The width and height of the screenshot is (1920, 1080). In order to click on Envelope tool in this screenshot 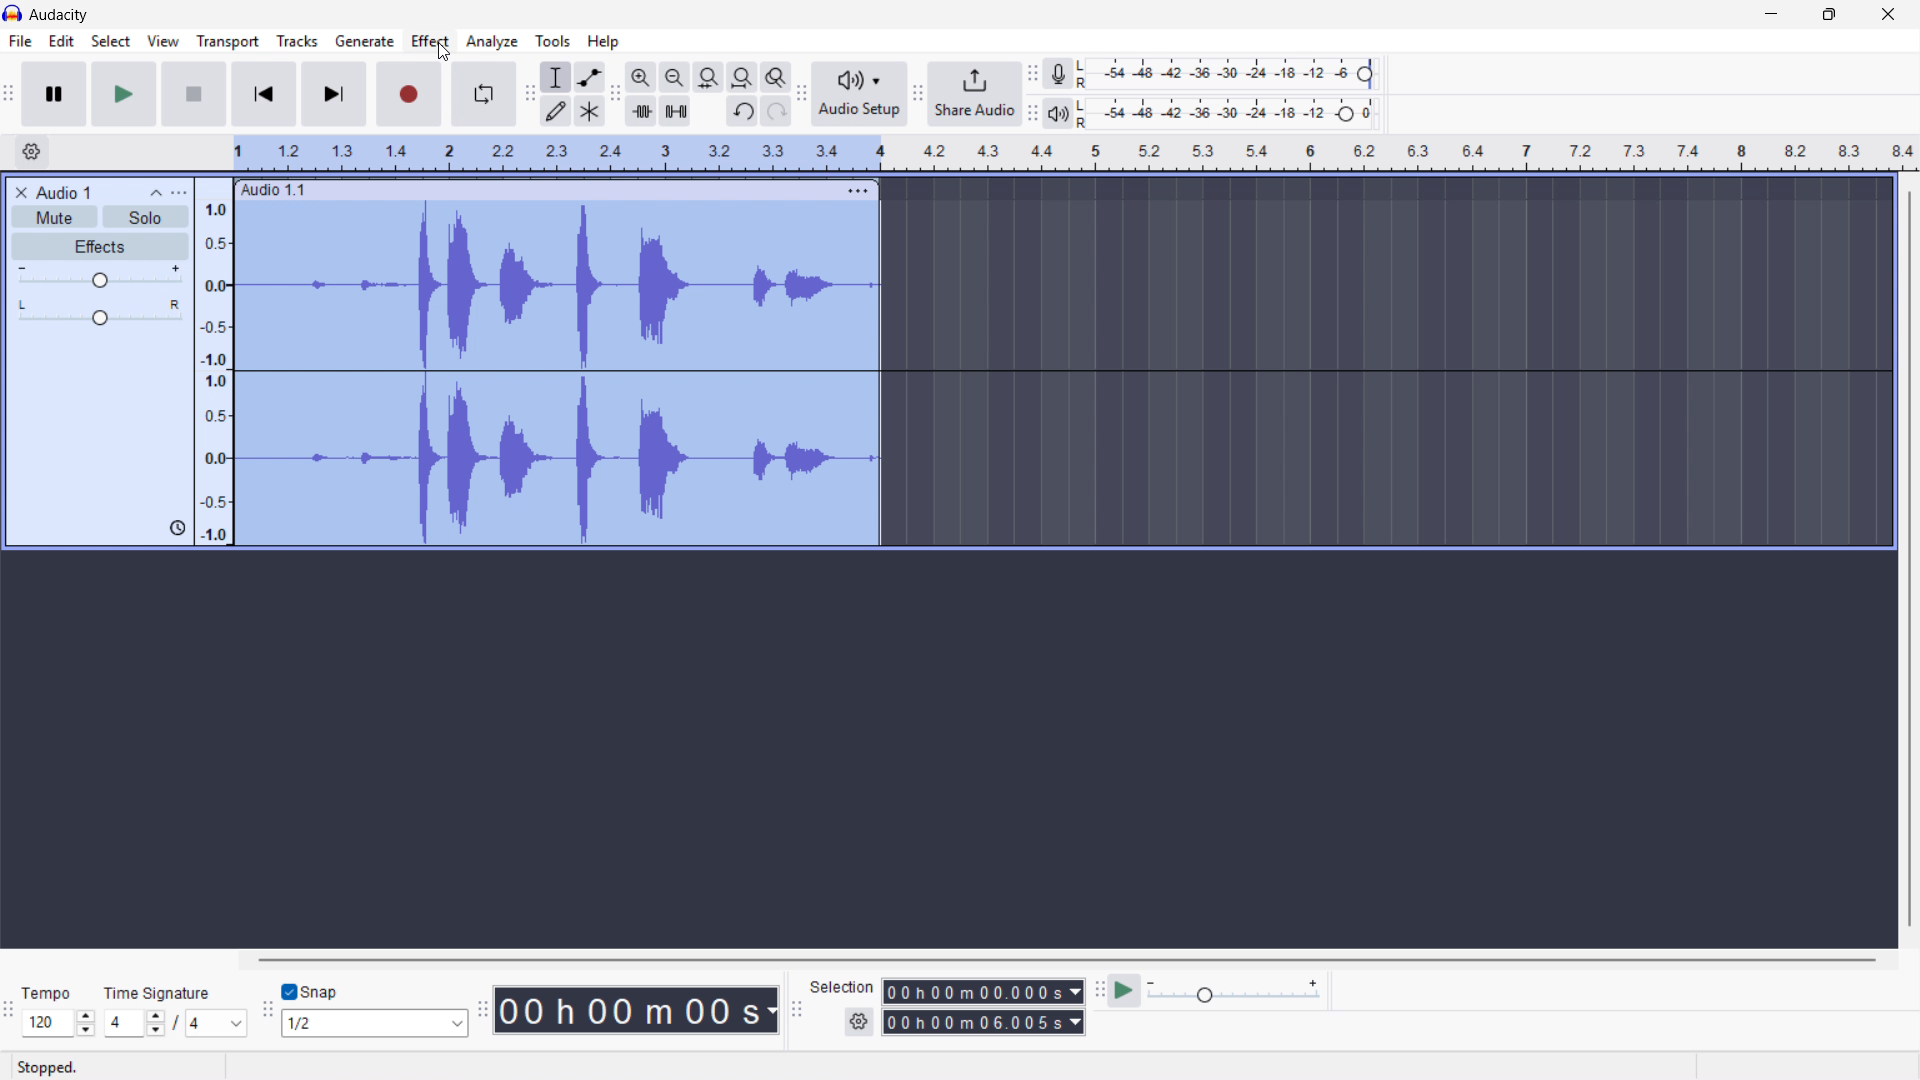, I will do `click(590, 77)`.